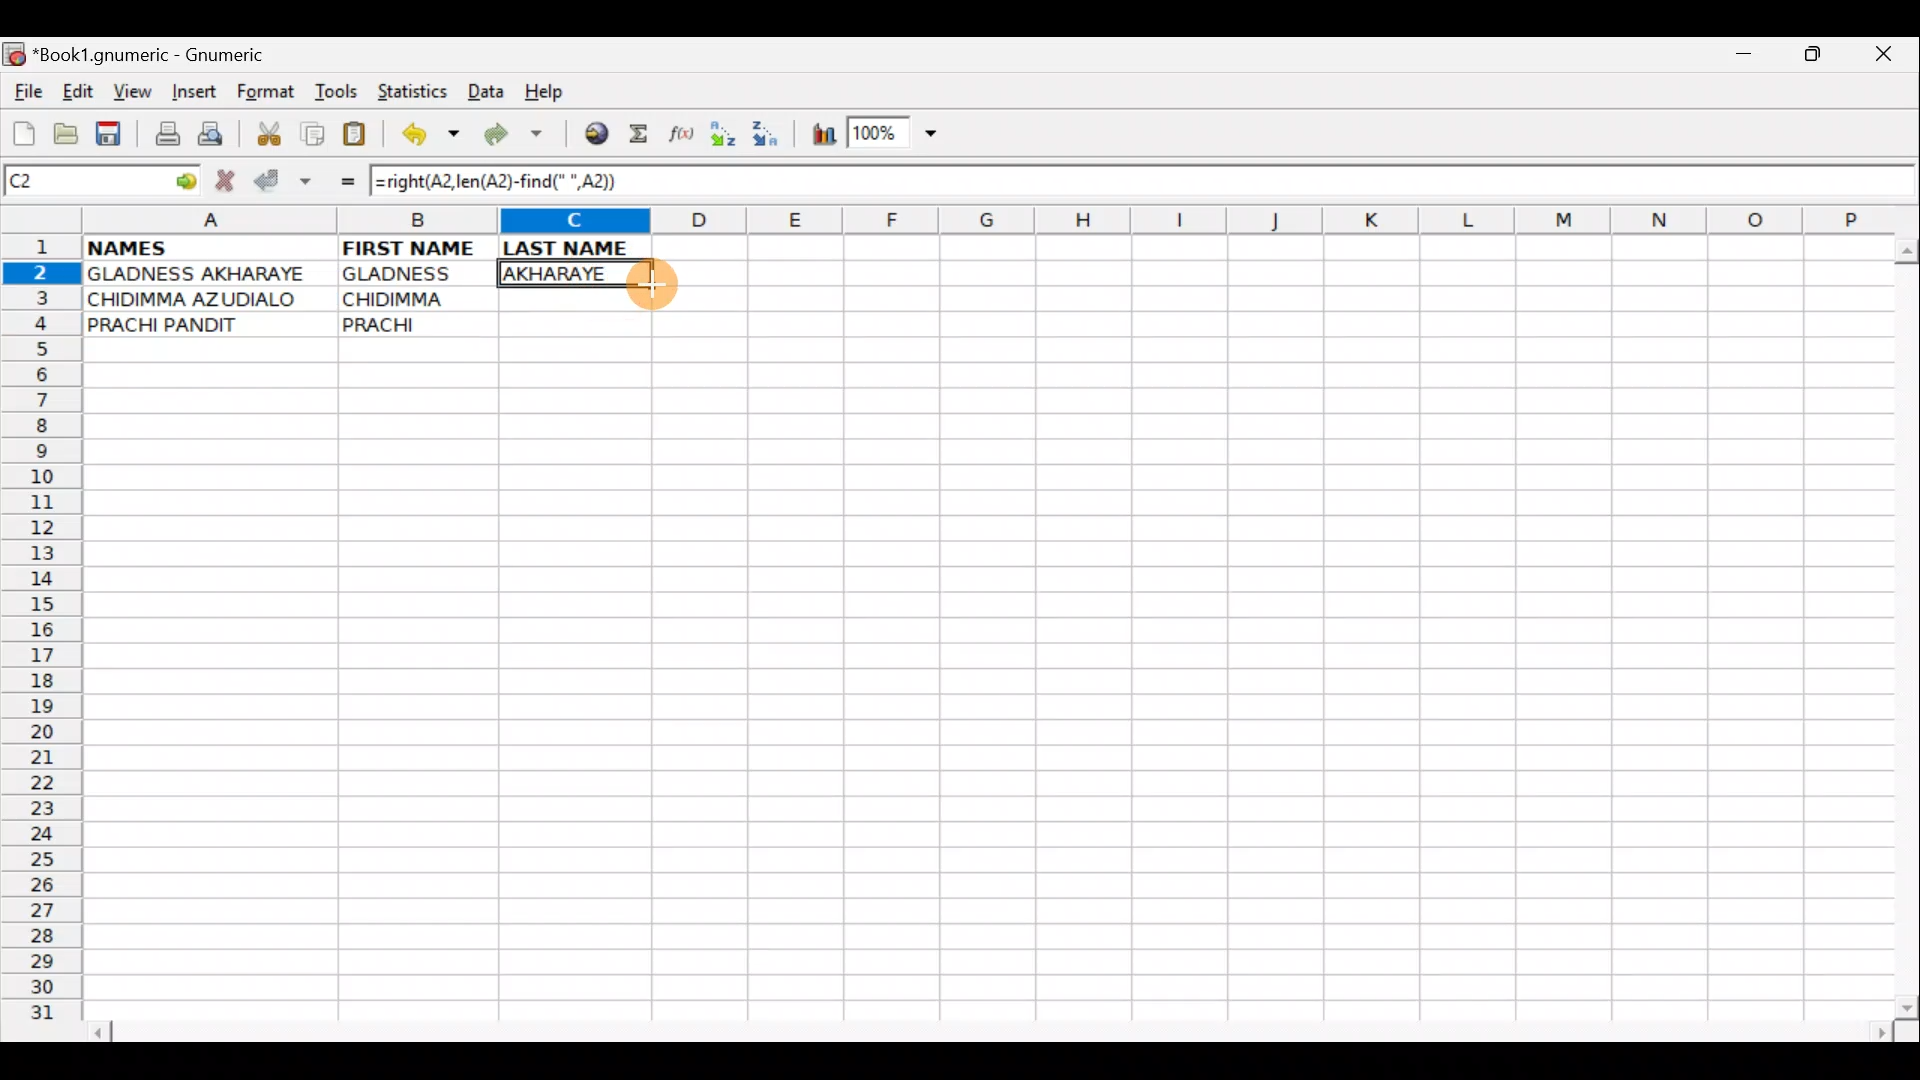 Image resolution: width=1920 pixels, height=1080 pixels. What do you see at coordinates (895, 136) in the screenshot?
I see `Zoom` at bounding box center [895, 136].